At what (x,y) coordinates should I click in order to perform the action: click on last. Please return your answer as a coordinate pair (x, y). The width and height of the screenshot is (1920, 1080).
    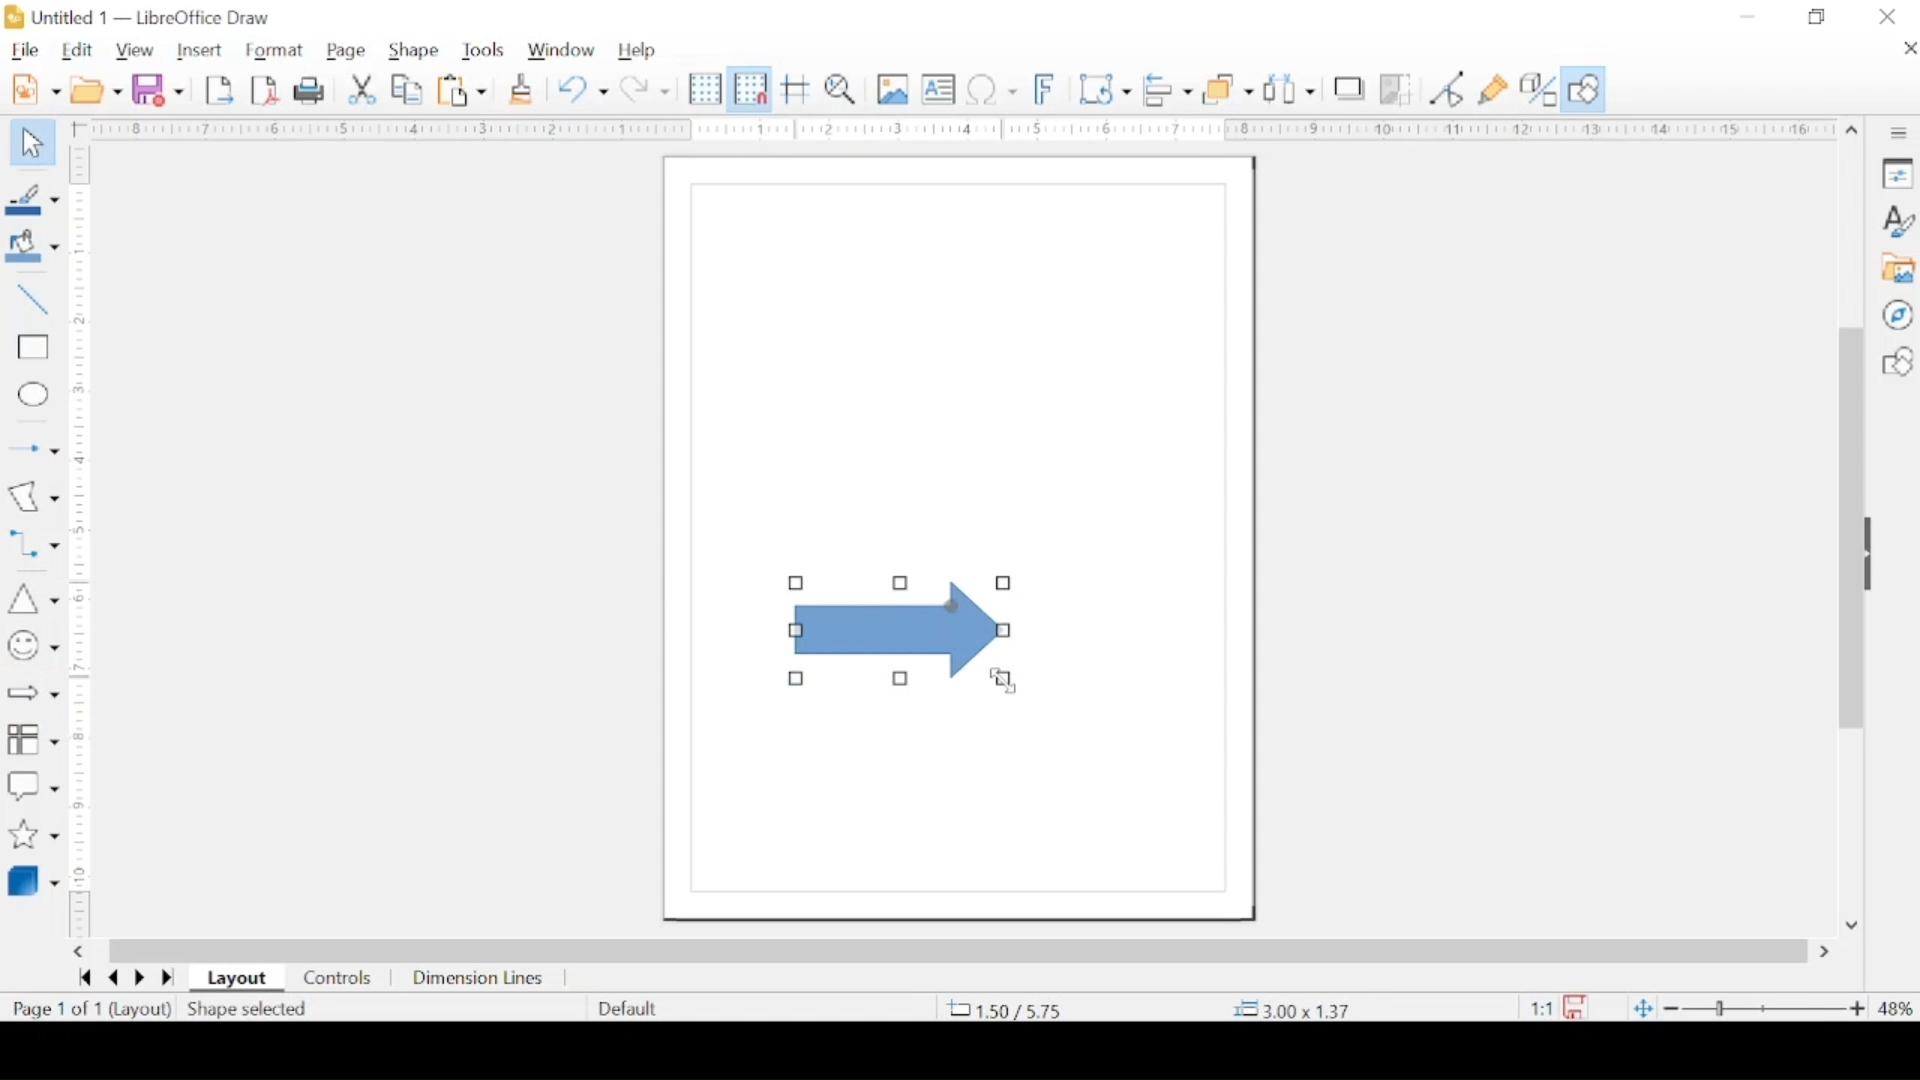
    Looking at the image, I should click on (168, 979).